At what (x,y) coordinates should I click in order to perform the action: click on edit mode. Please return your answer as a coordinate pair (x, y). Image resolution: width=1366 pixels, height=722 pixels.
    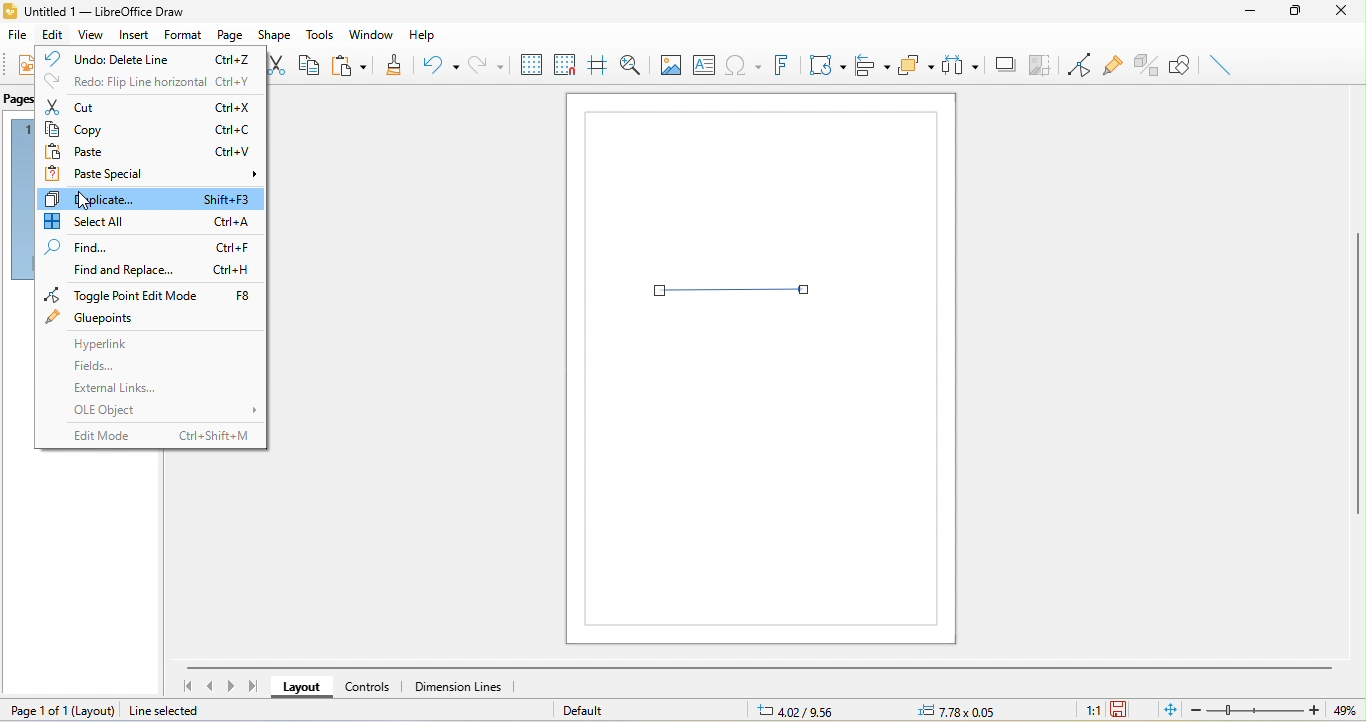
    Looking at the image, I should click on (158, 435).